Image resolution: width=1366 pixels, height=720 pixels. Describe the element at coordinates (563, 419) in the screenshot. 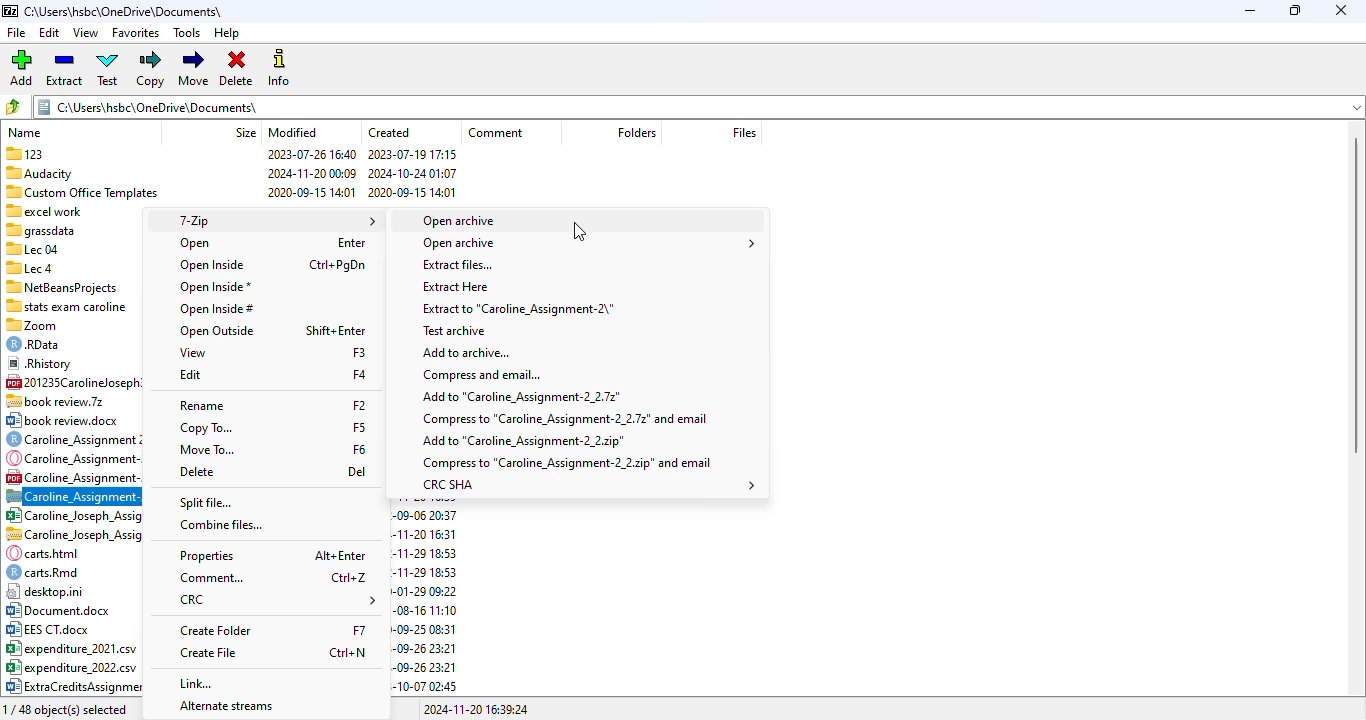

I see `compress to .7z file and email` at that location.